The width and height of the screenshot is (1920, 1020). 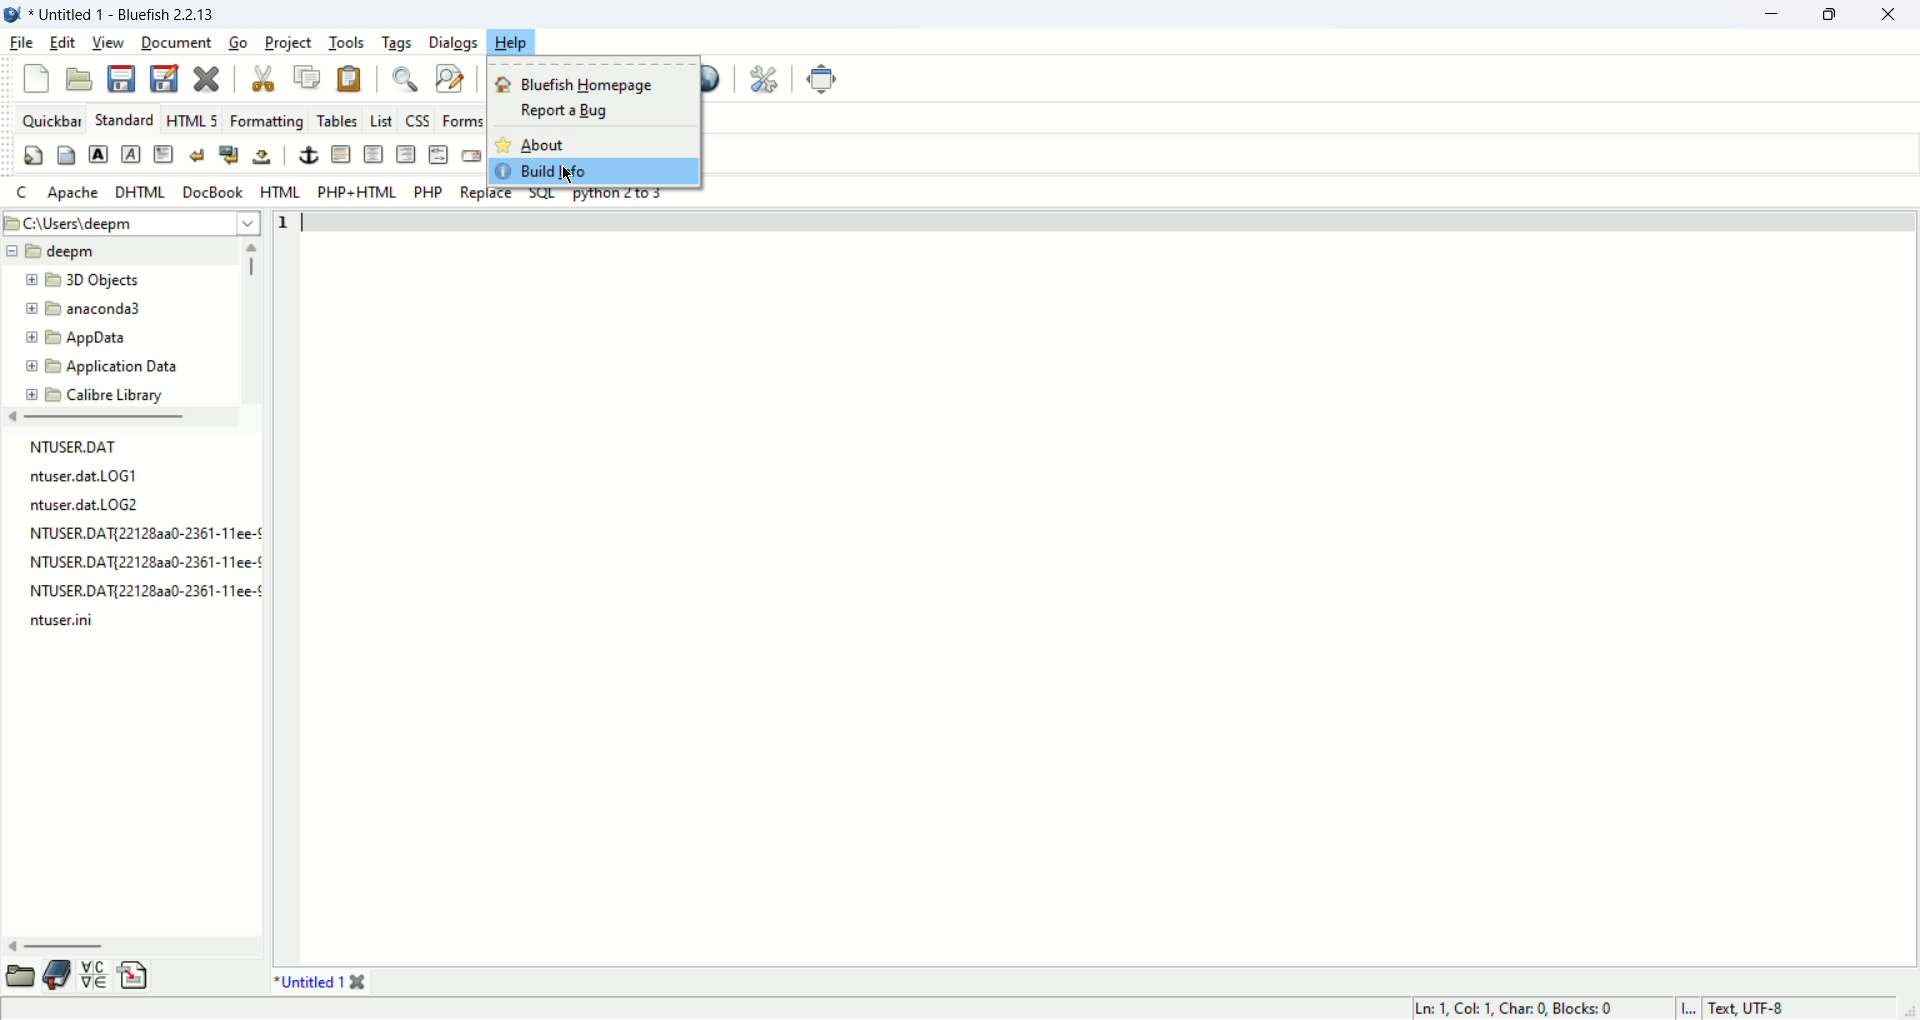 What do you see at coordinates (131, 223) in the screenshot?
I see `File path` at bounding box center [131, 223].